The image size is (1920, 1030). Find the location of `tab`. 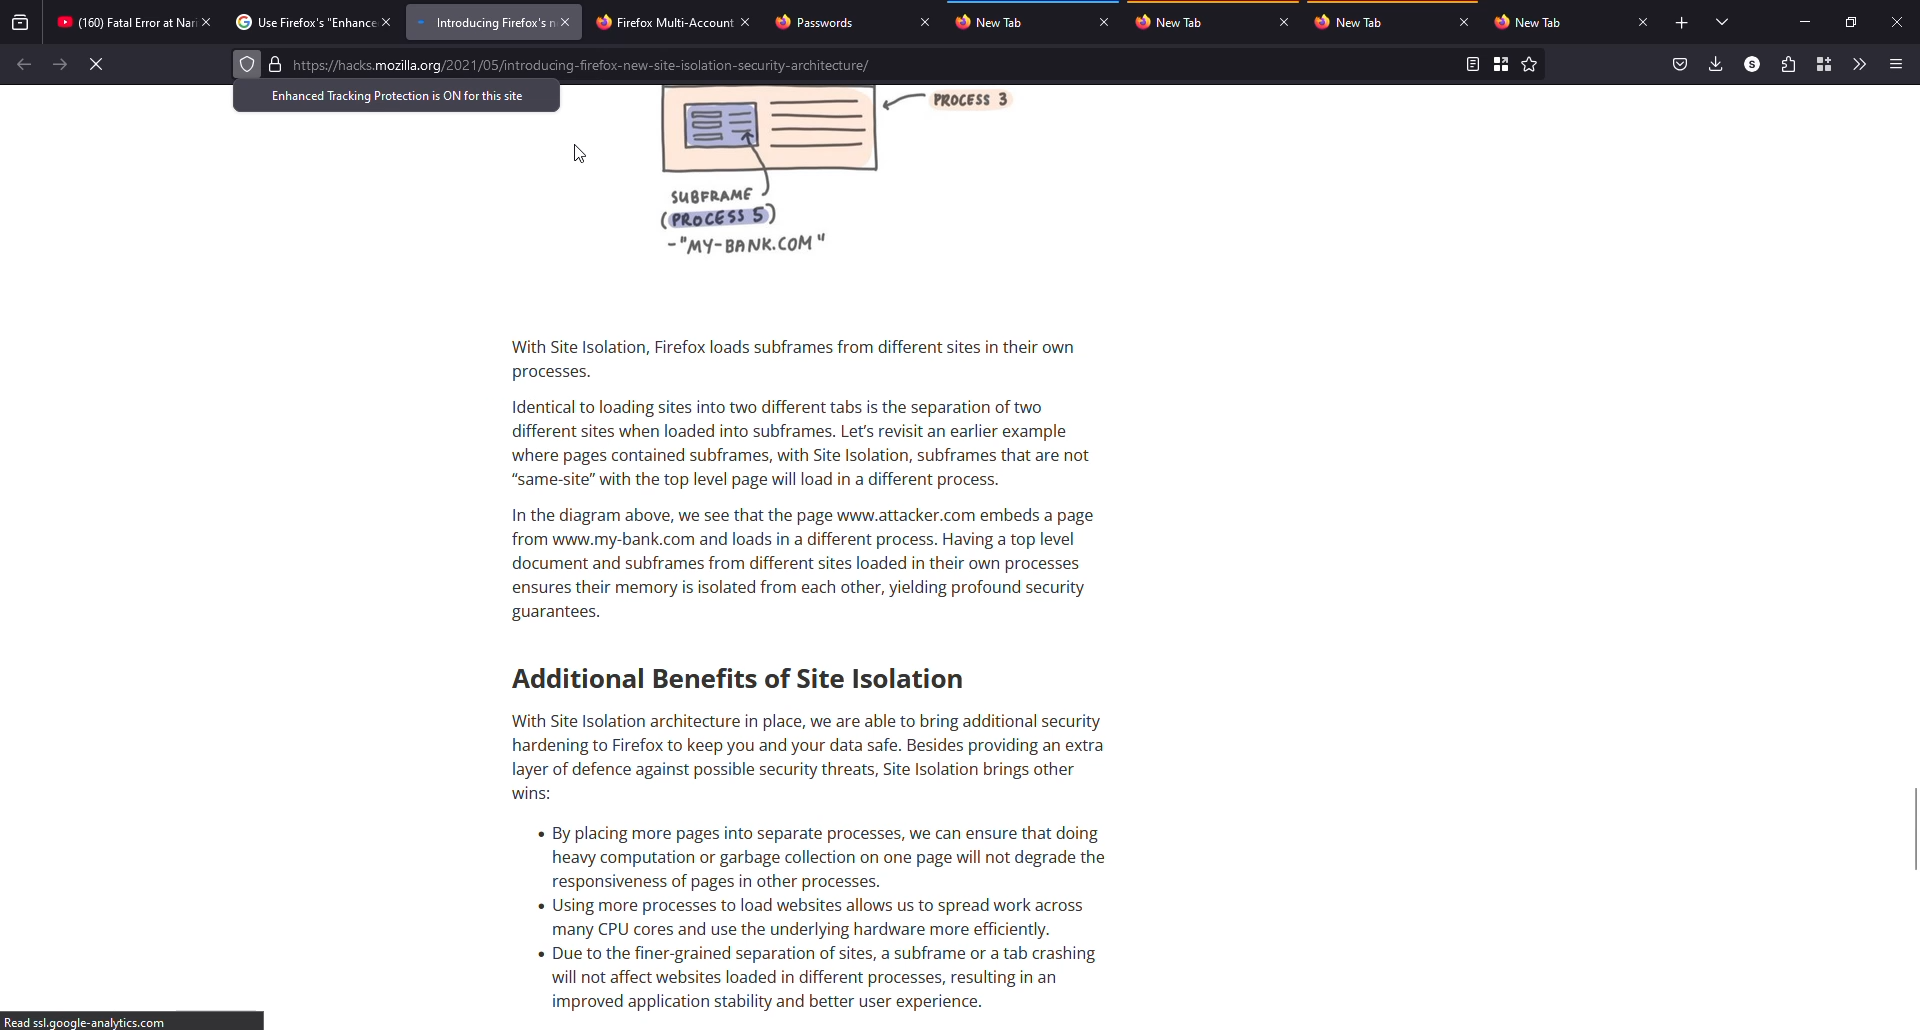

tab is located at coordinates (1356, 21).